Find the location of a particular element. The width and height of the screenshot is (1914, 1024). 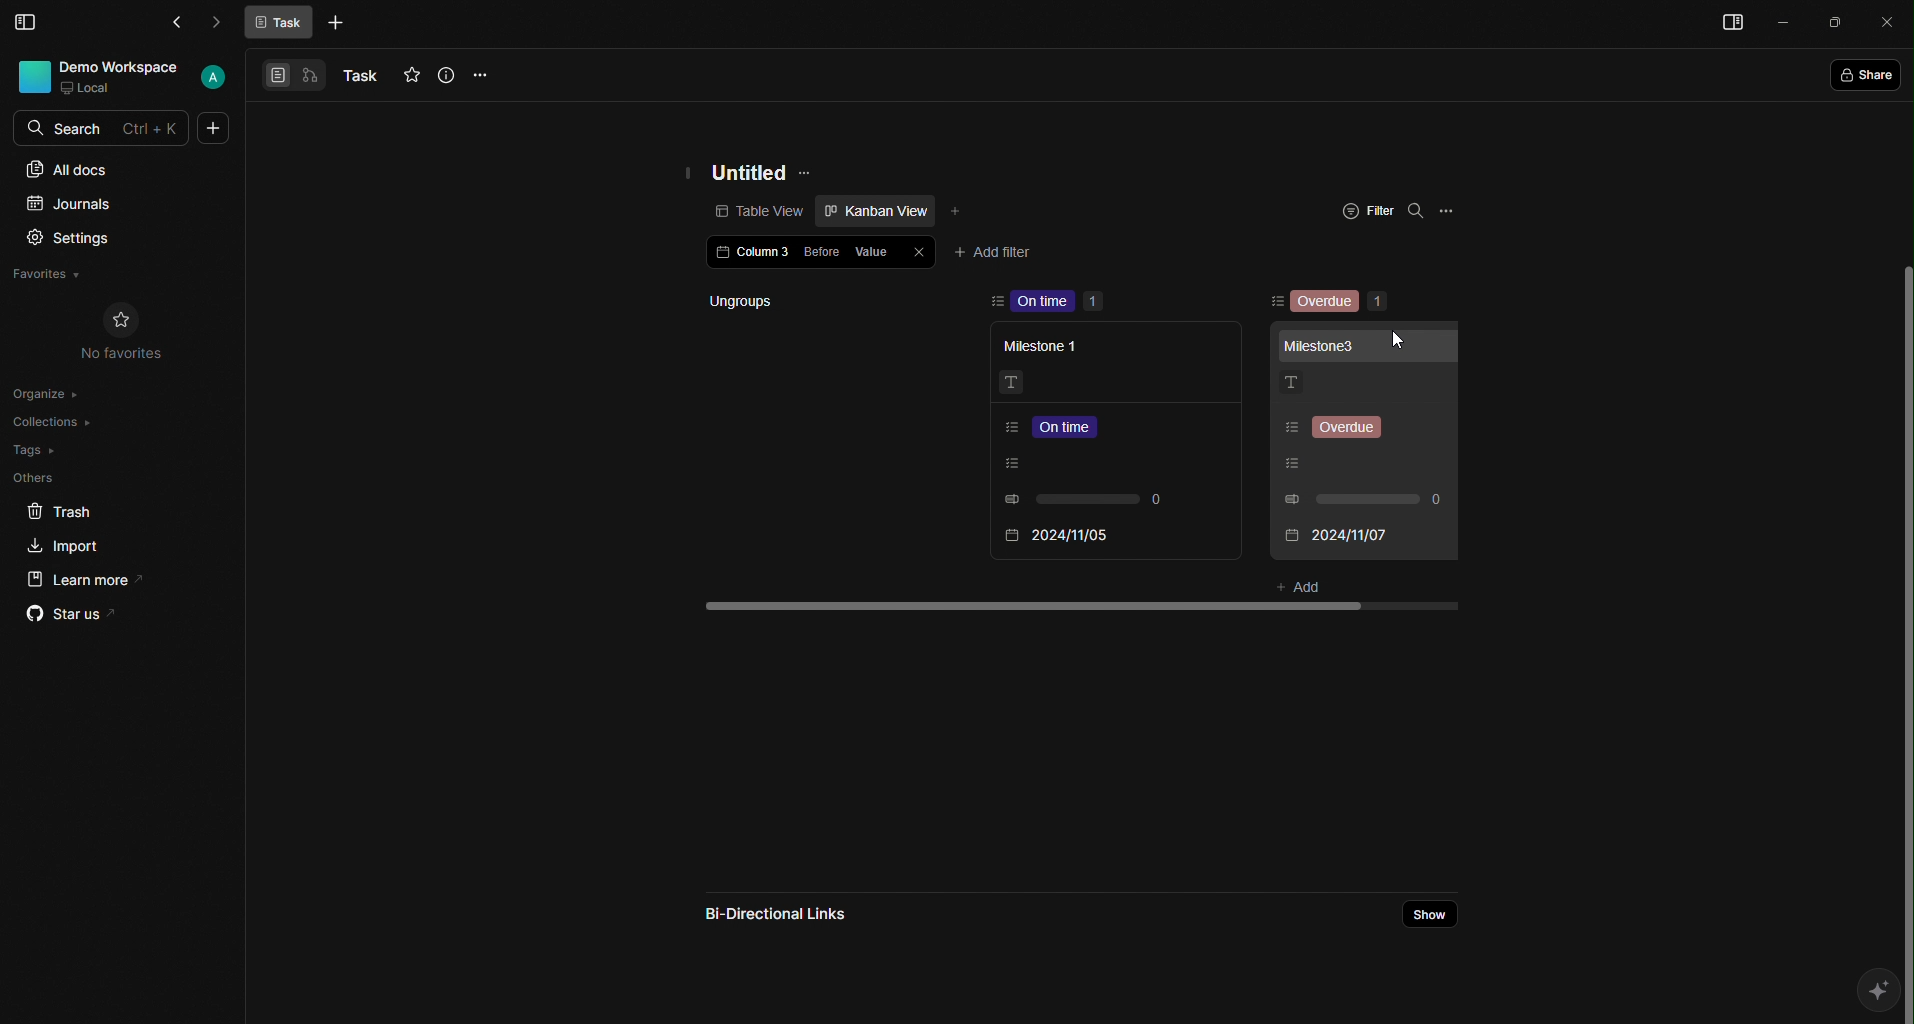

Value is located at coordinates (872, 248).